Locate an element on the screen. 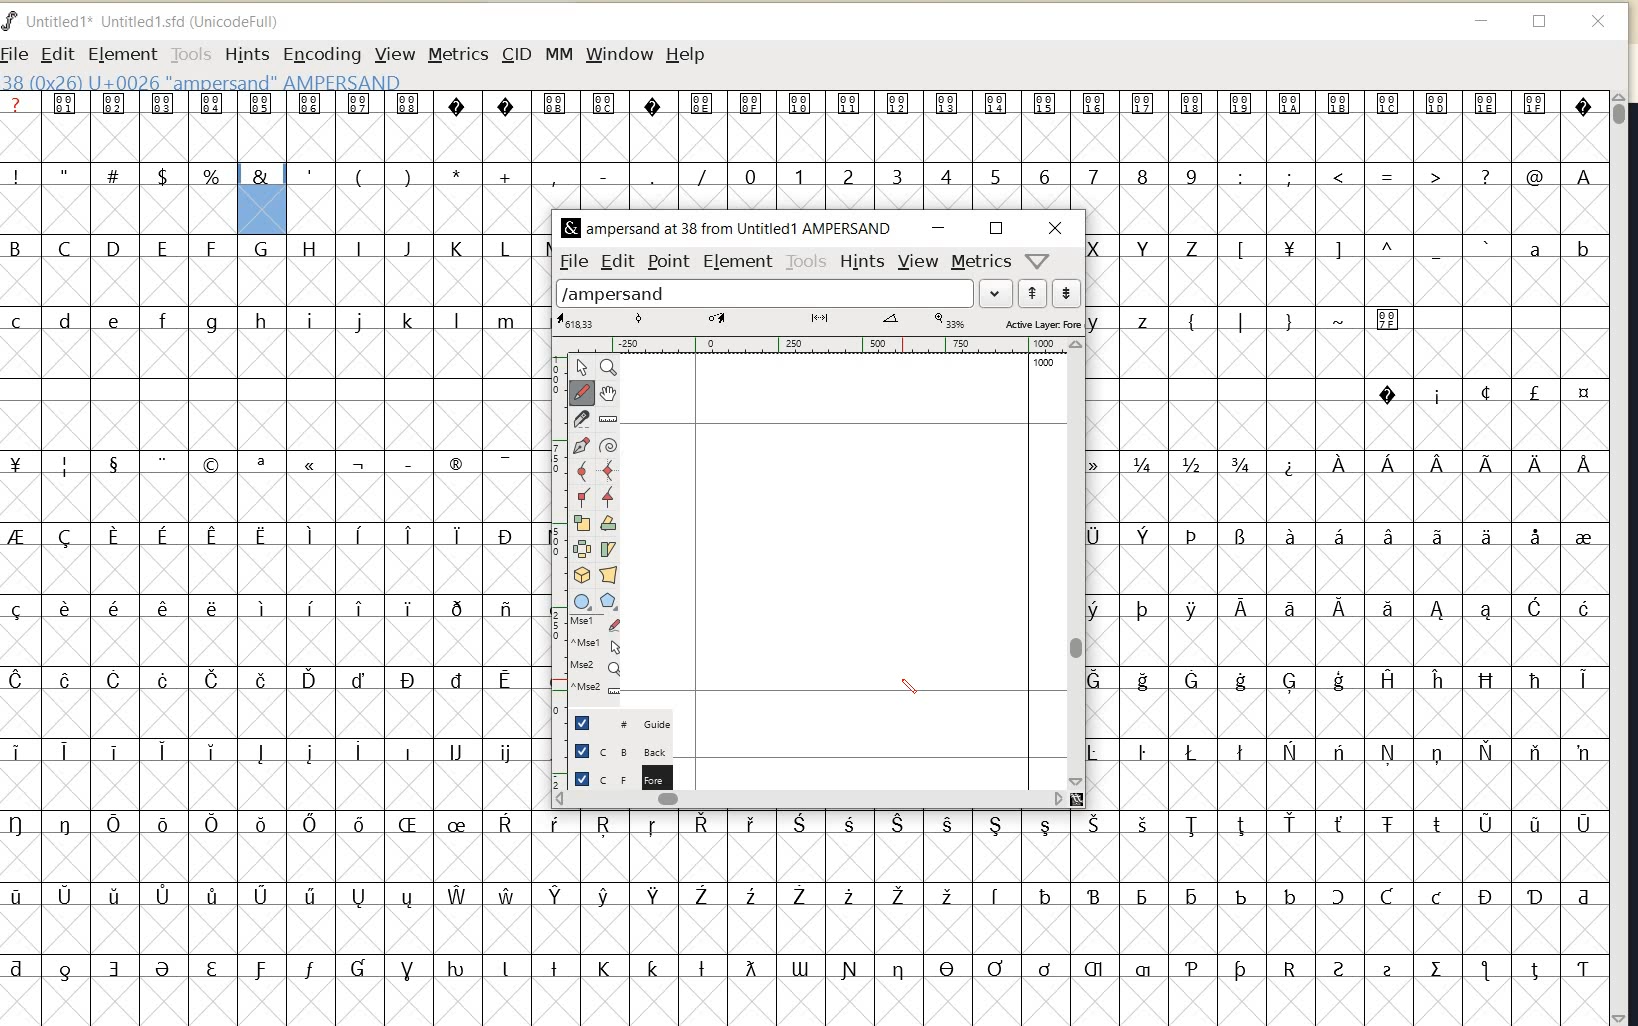  HINTS is located at coordinates (863, 262).